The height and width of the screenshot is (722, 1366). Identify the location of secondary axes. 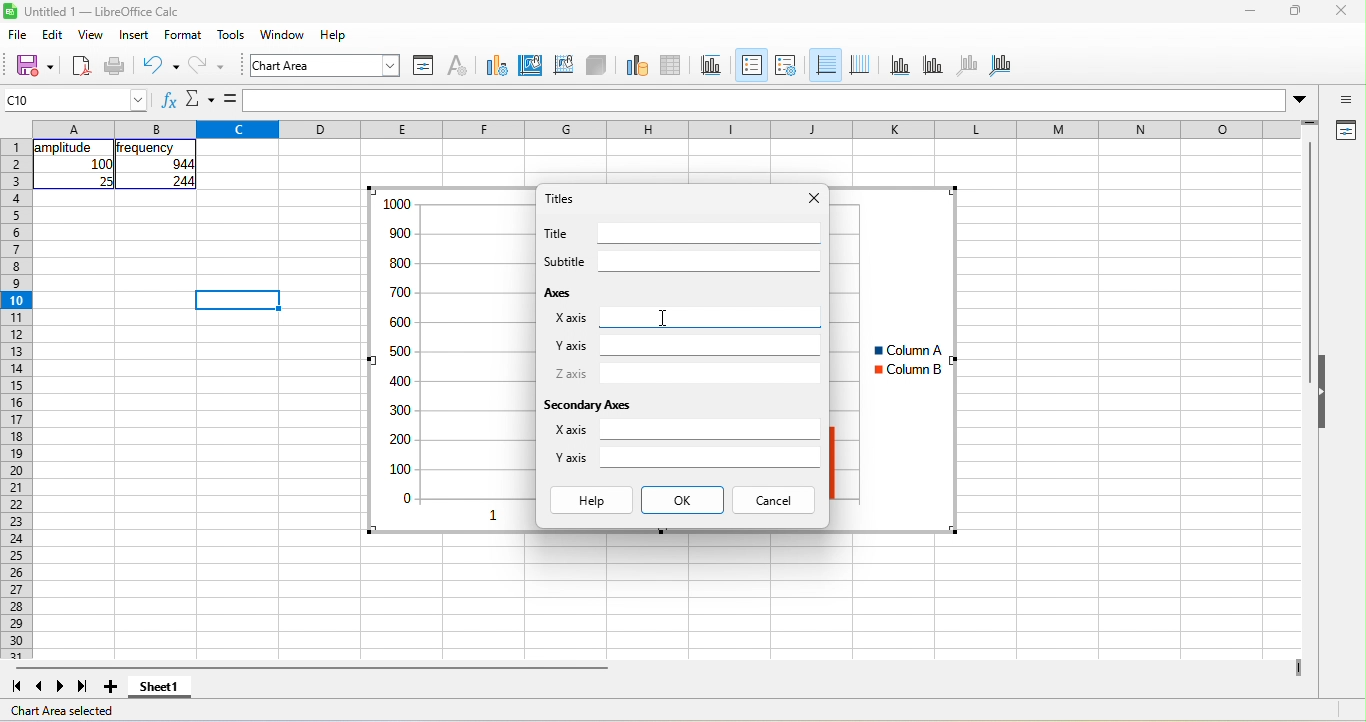
(586, 405).